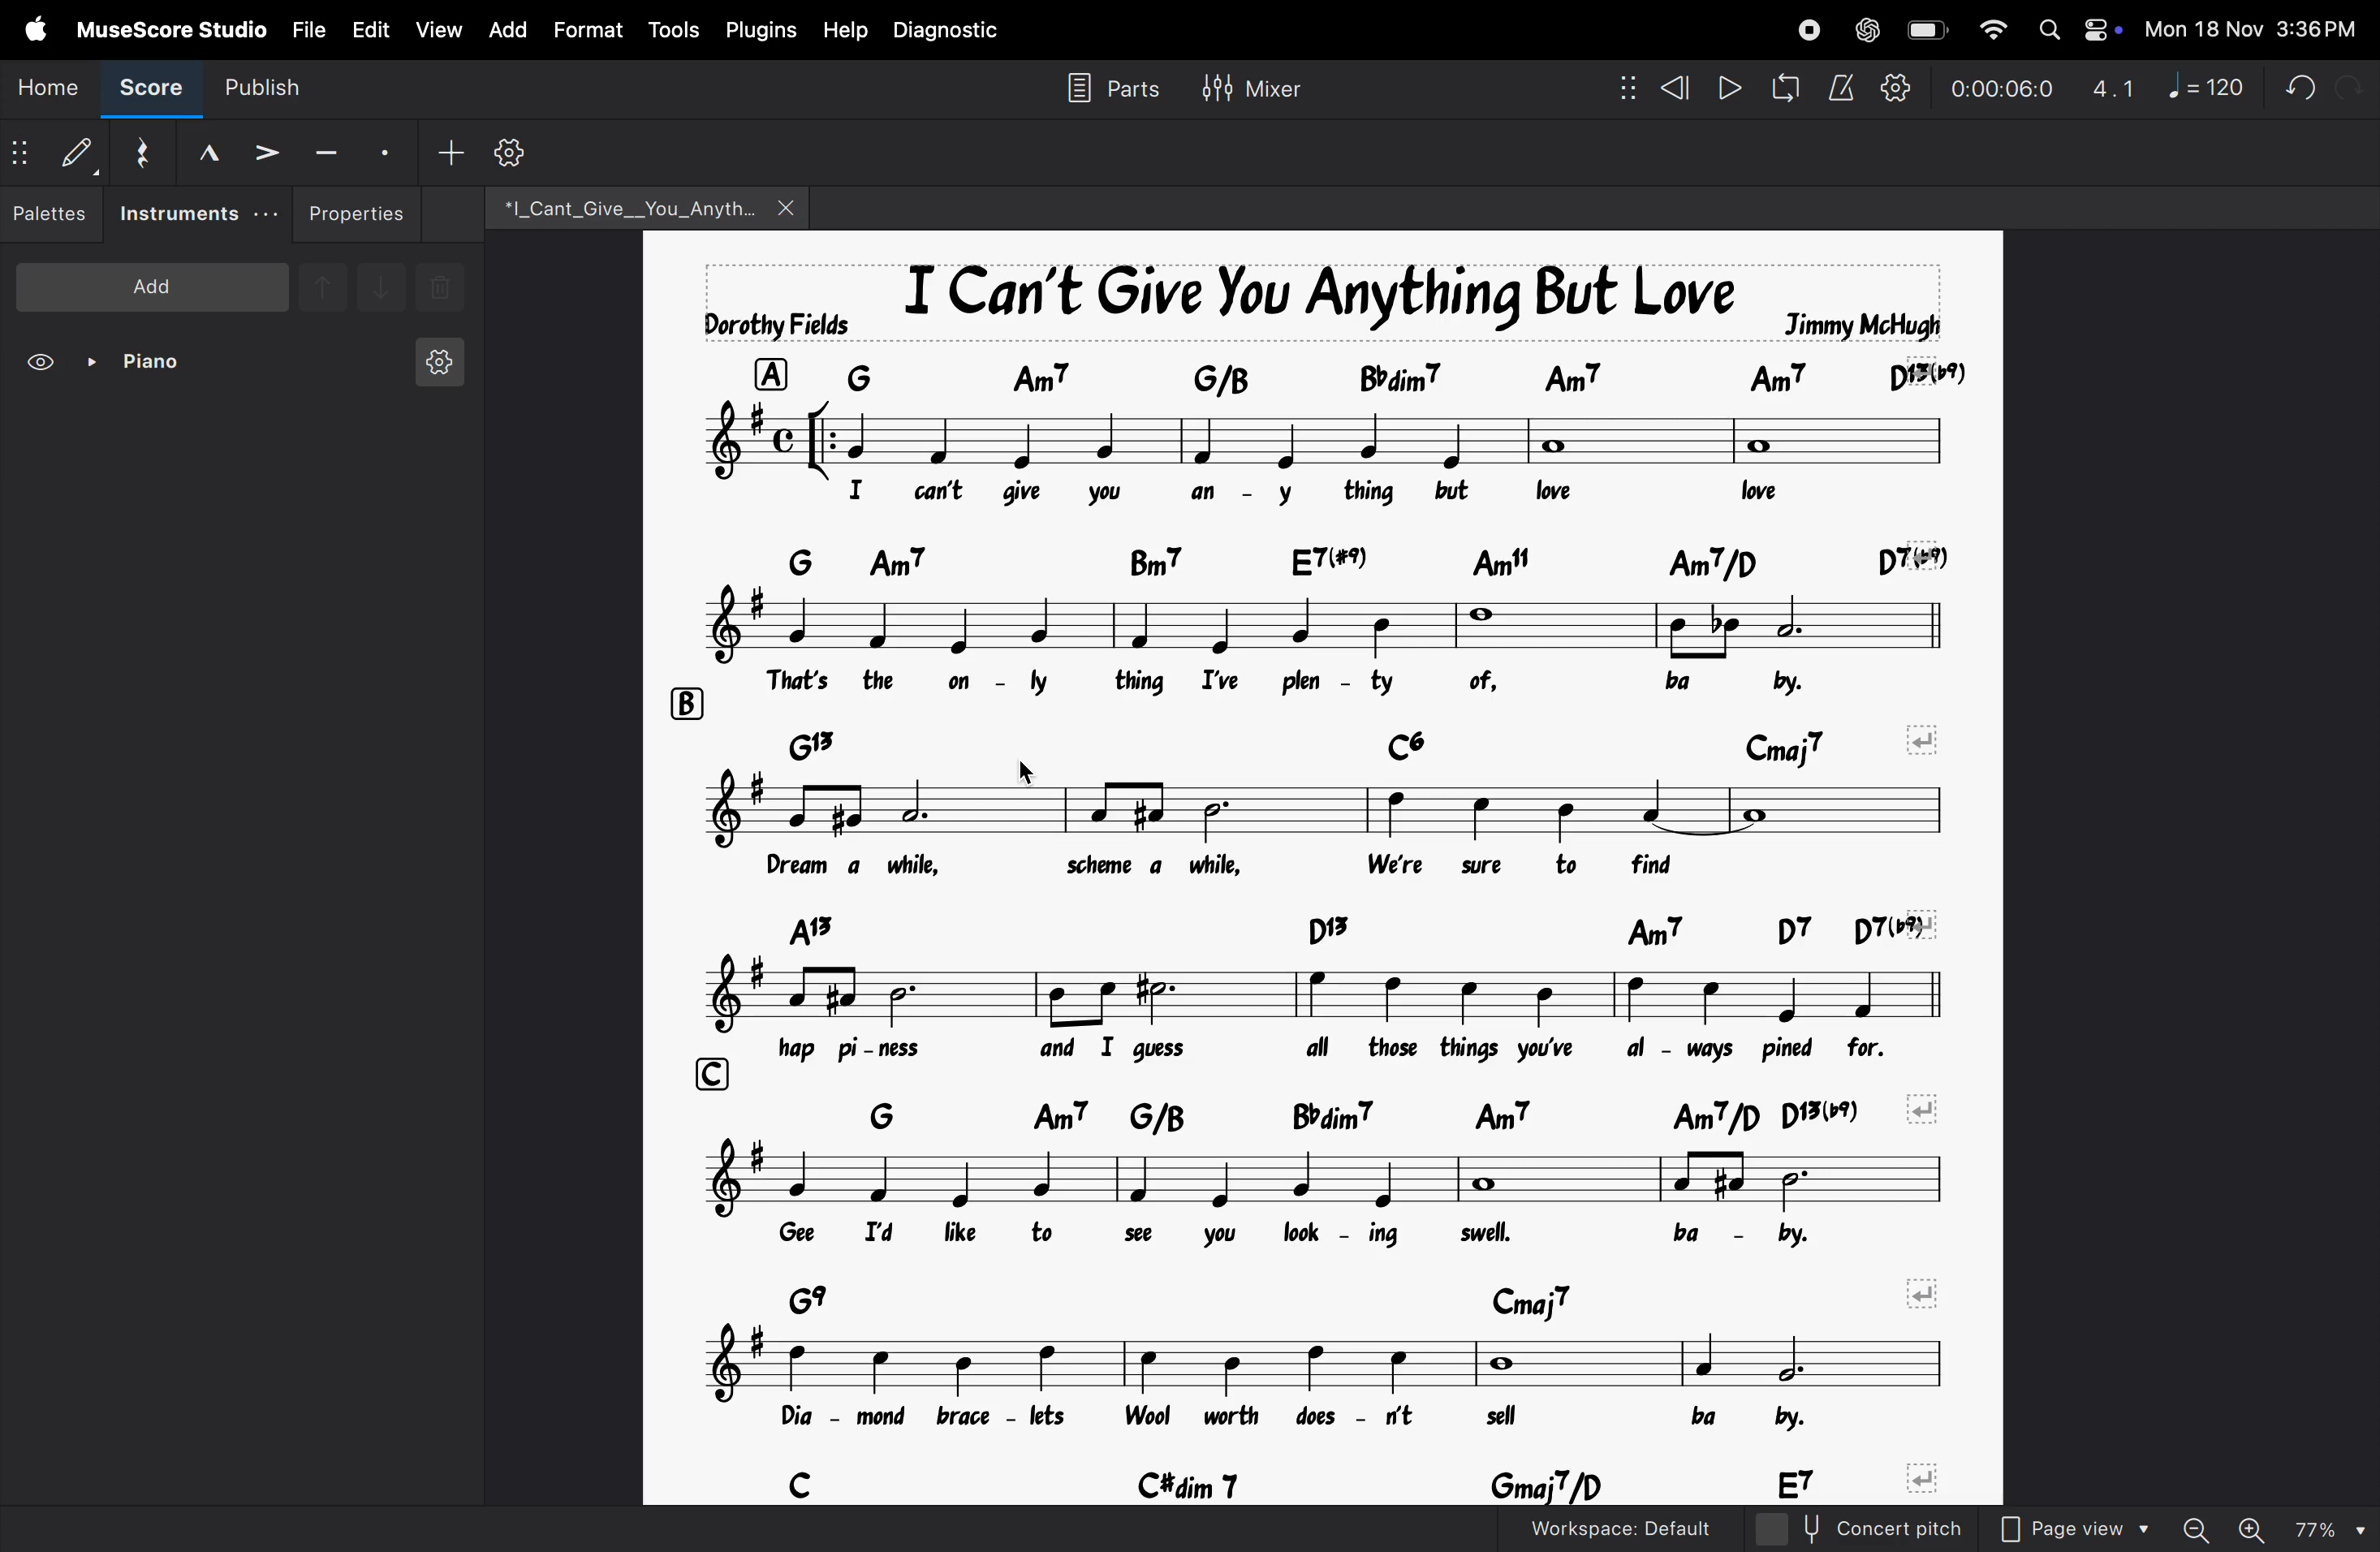  I want to click on view, so click(438, 29).